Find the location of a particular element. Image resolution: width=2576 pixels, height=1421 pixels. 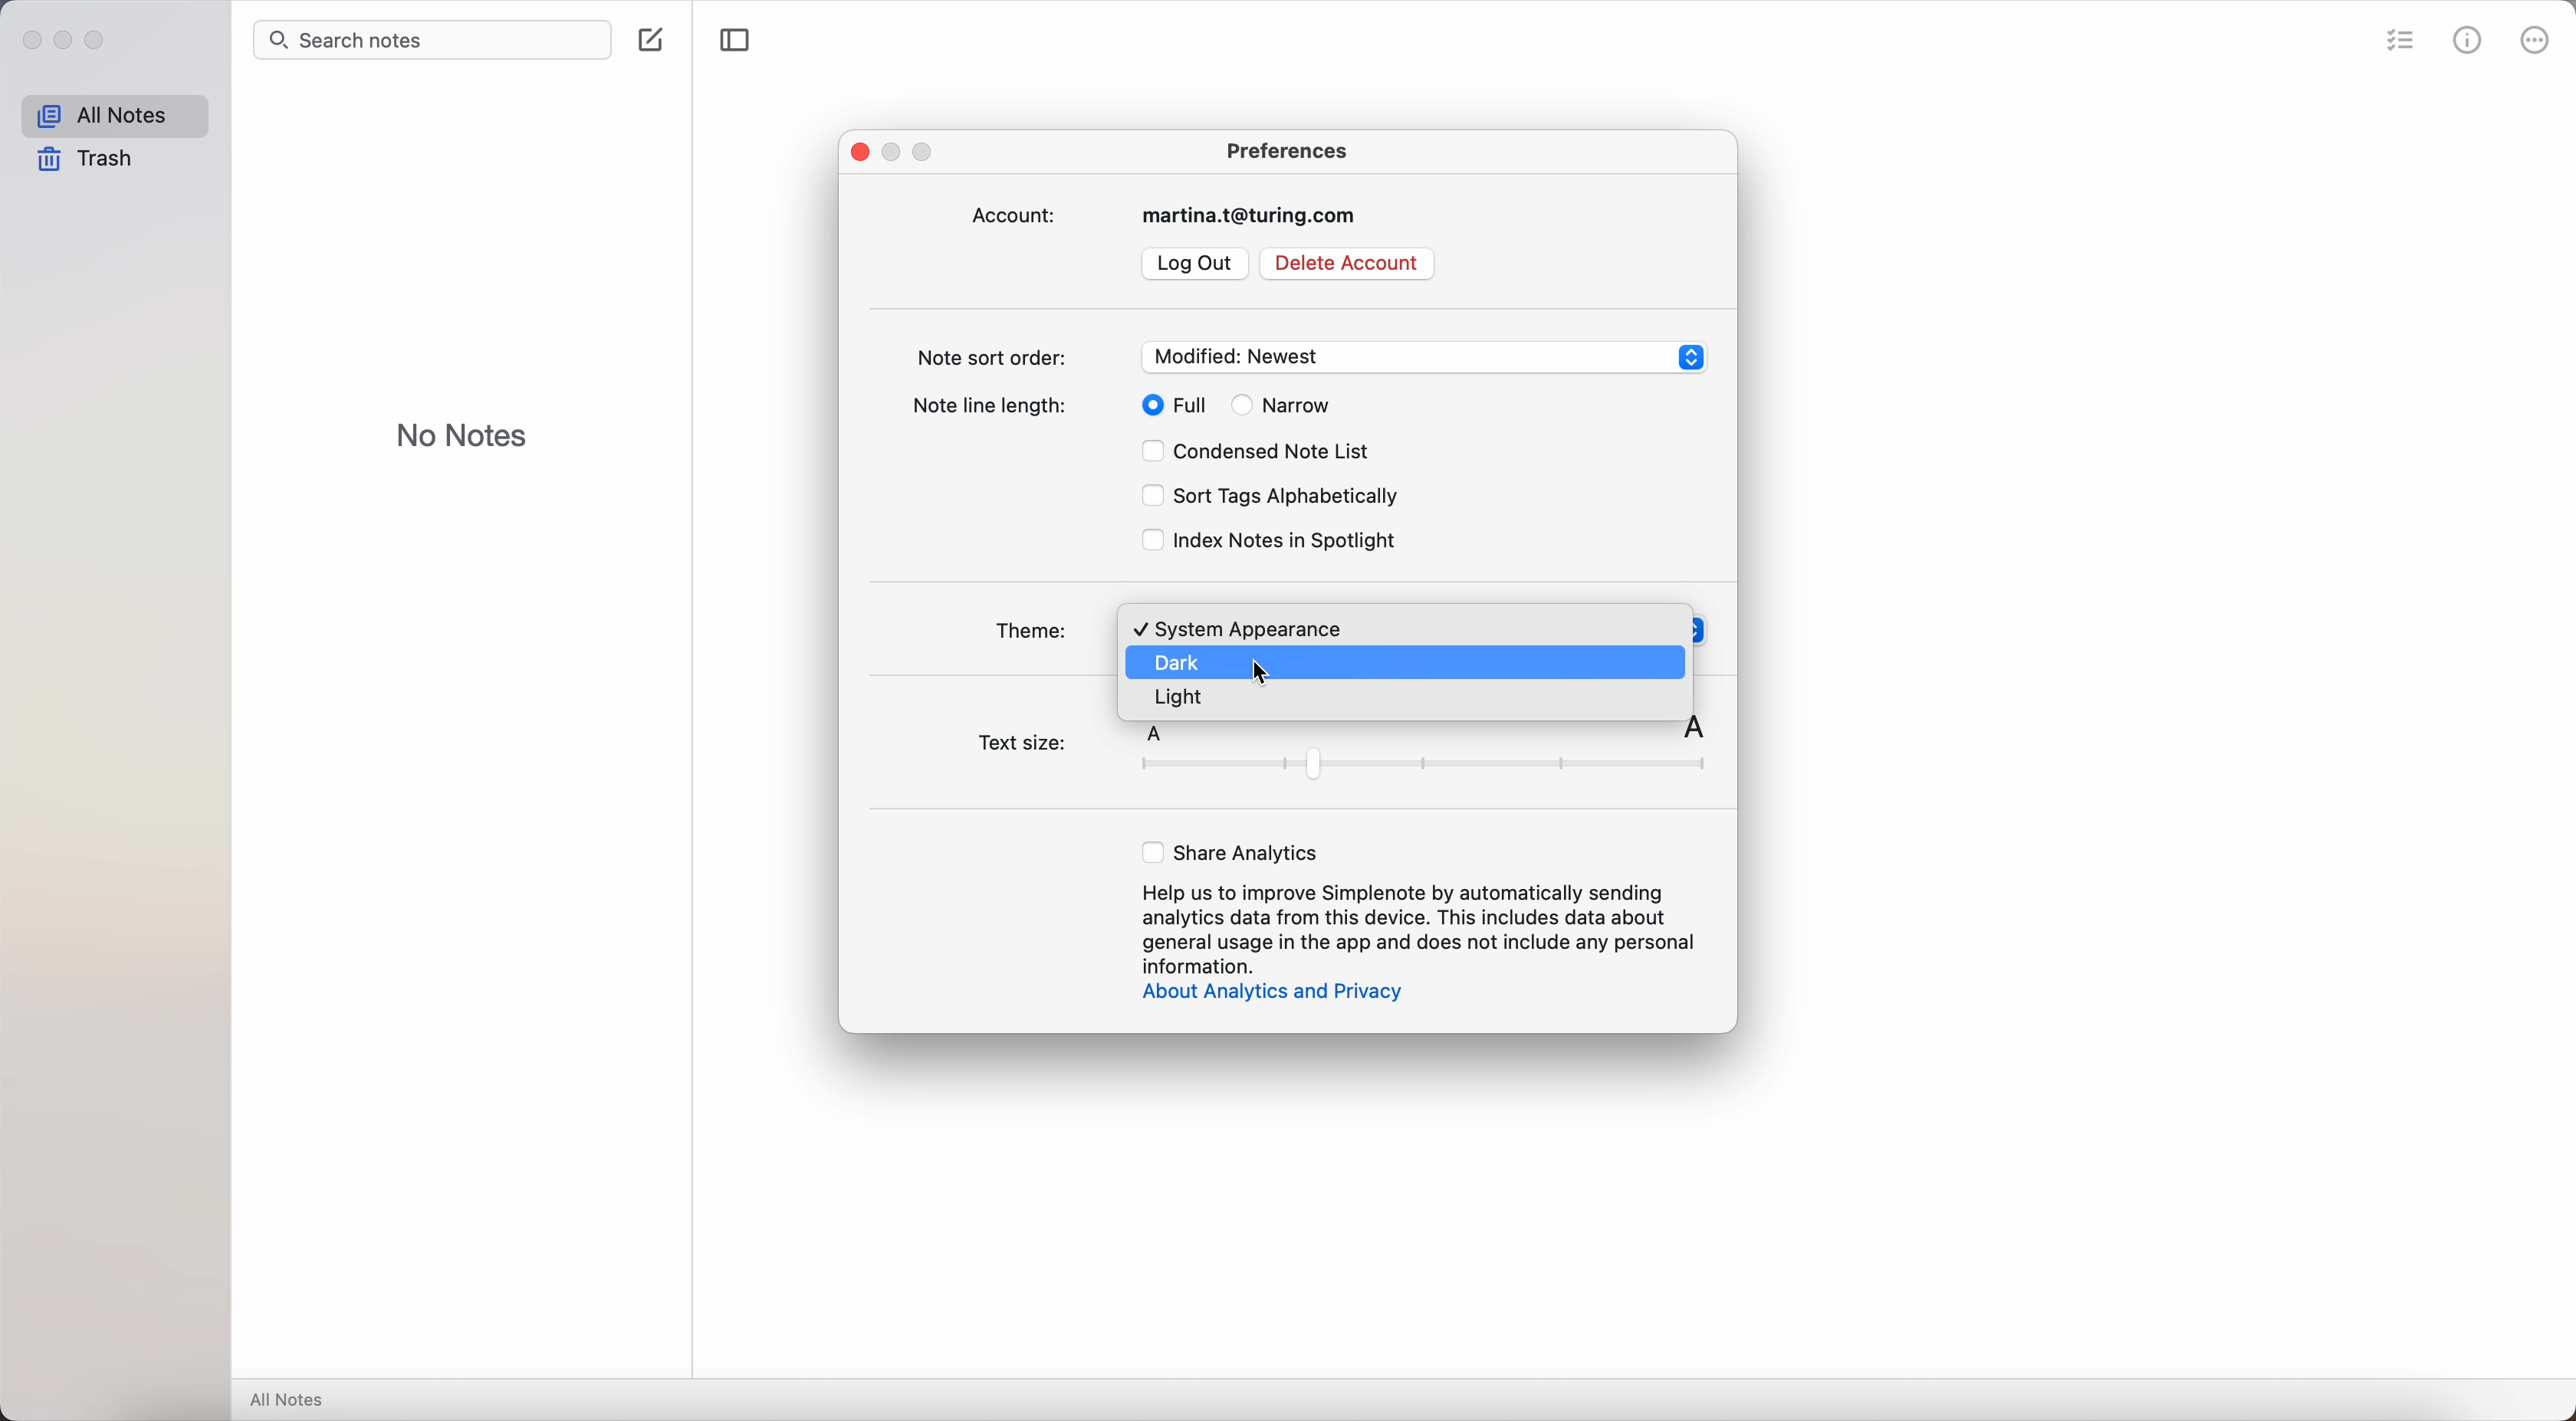

trash is located at coordinates (90, 159).